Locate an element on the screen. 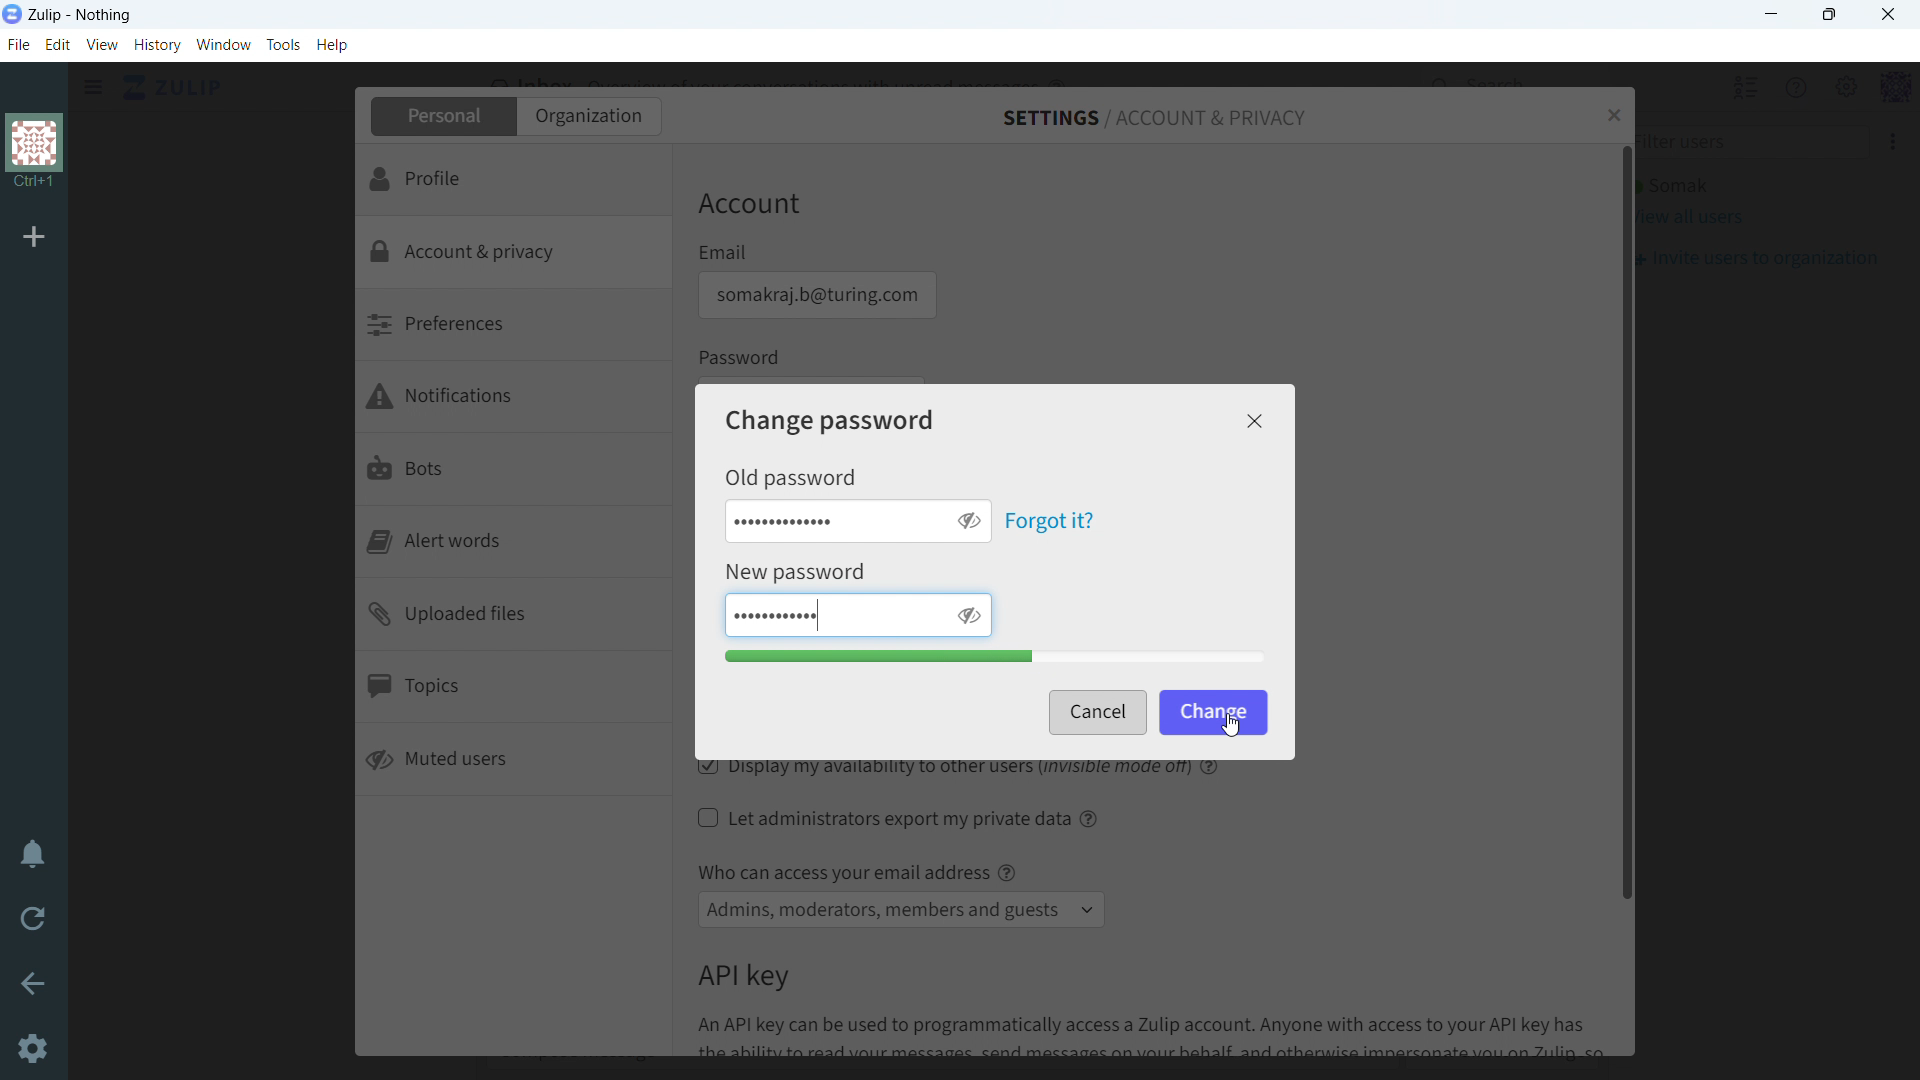 This screenshot has height=1080, width=1920. Account is located at coordinates (750, 206).